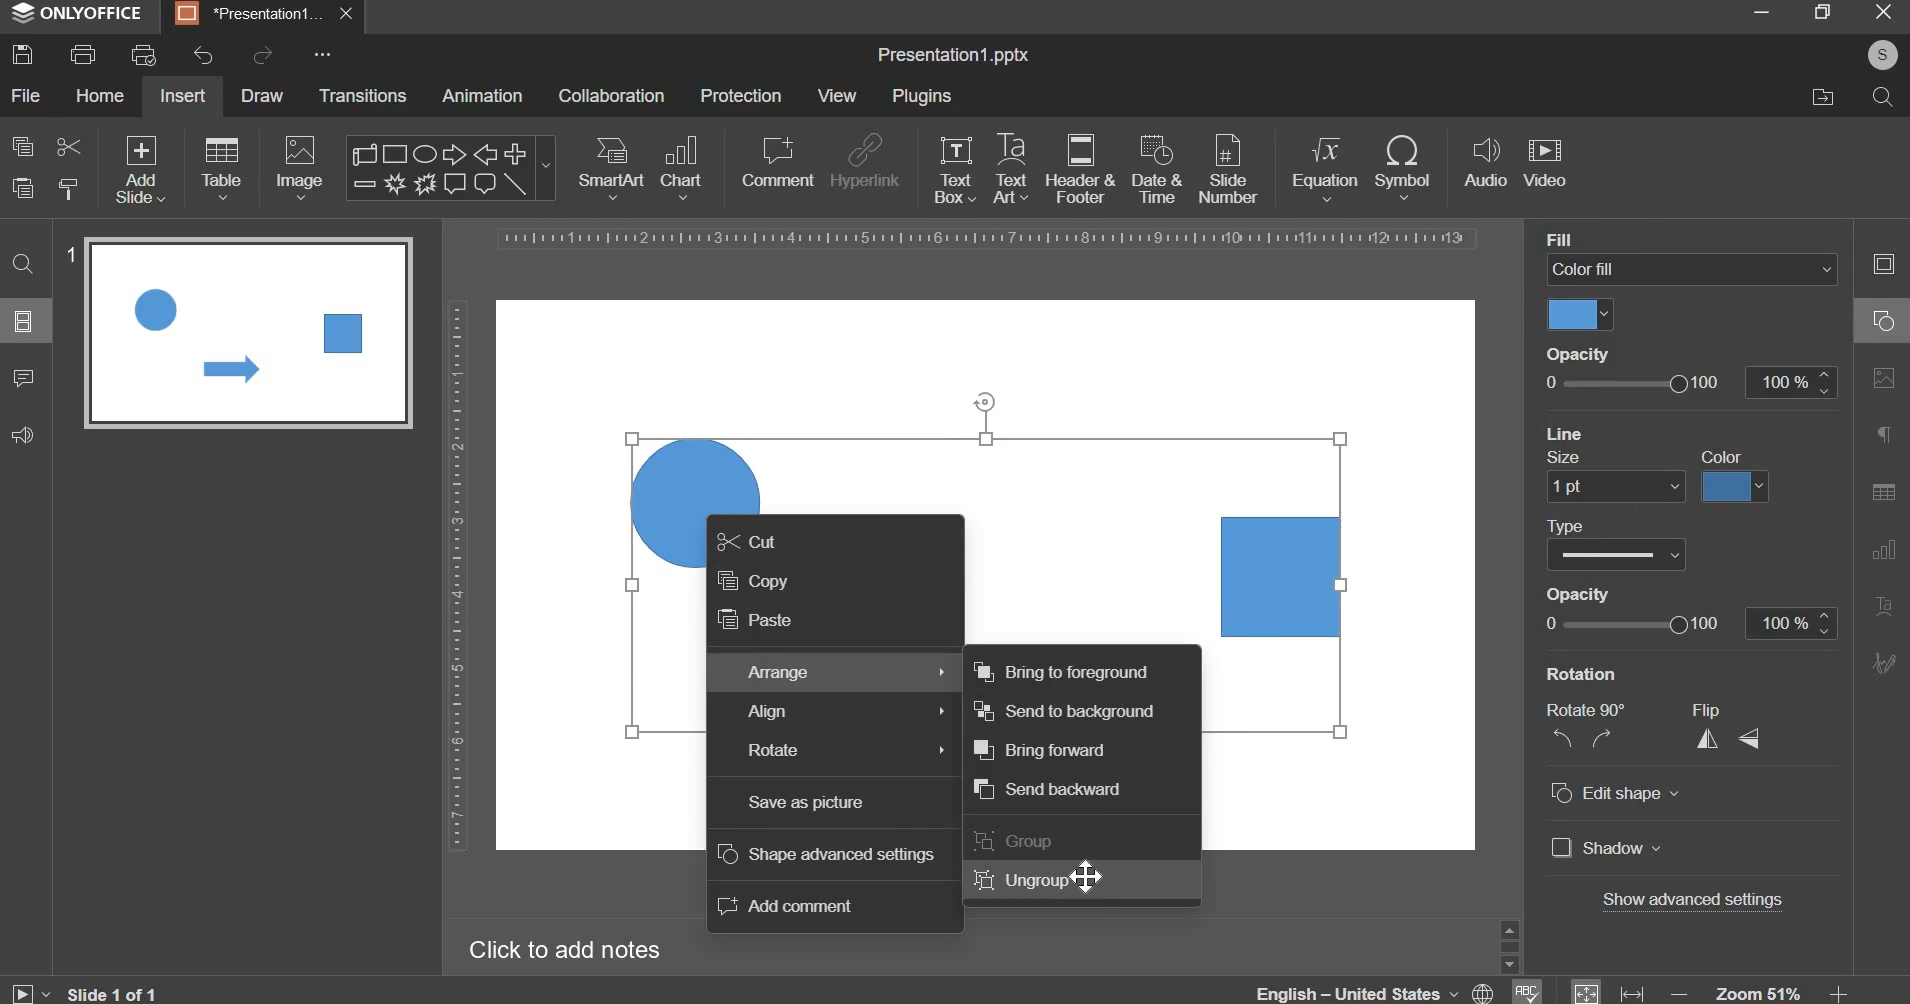 The image size is (1910, 1004). Describe the element at coordinates (1718, 709) in the screenshot. I see `flip` at that location.